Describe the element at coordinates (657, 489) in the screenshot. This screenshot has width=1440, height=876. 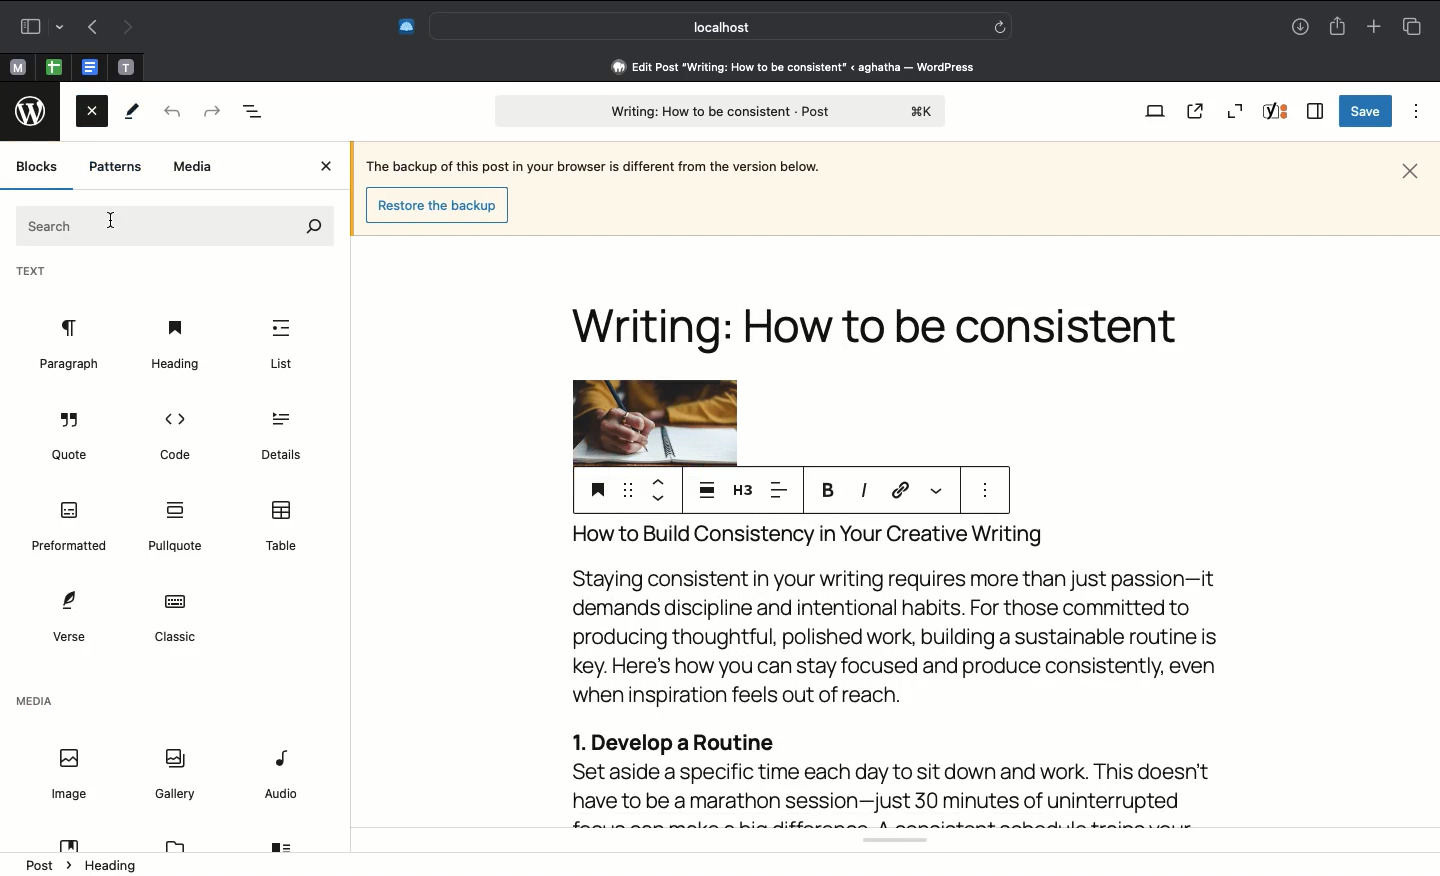
I see `Move up move down` at that location.